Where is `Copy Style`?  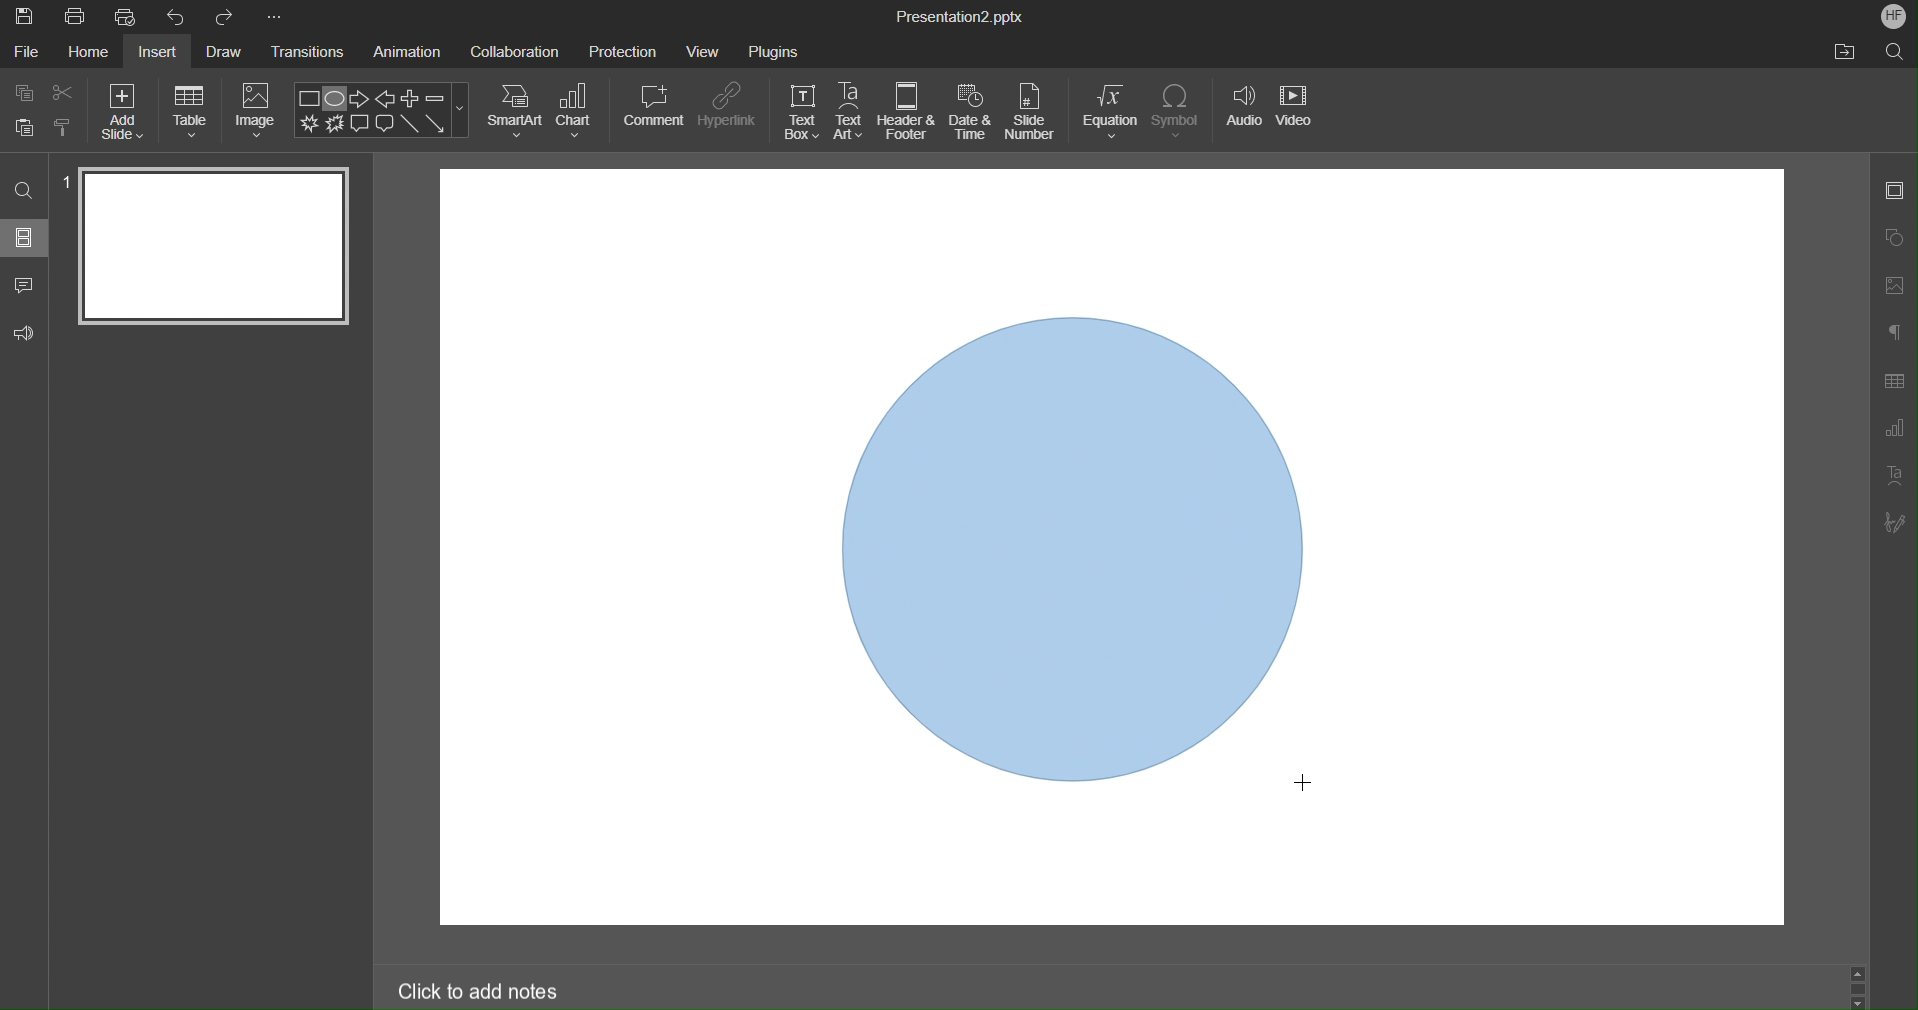
Copy Style is located at coordinates (64, 125).